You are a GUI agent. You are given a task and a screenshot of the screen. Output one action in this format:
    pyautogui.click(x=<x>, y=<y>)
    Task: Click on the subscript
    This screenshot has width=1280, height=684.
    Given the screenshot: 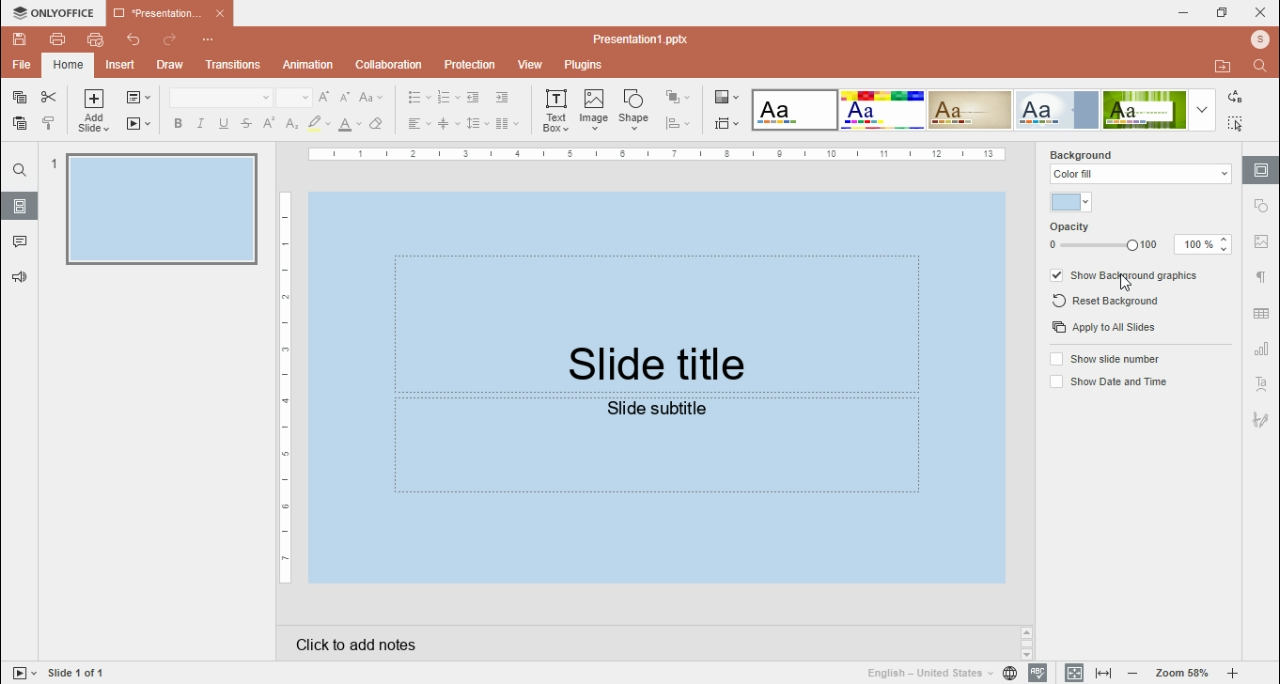 What is the action you would take?
    pyautogui.click(x=291, y=124)
    